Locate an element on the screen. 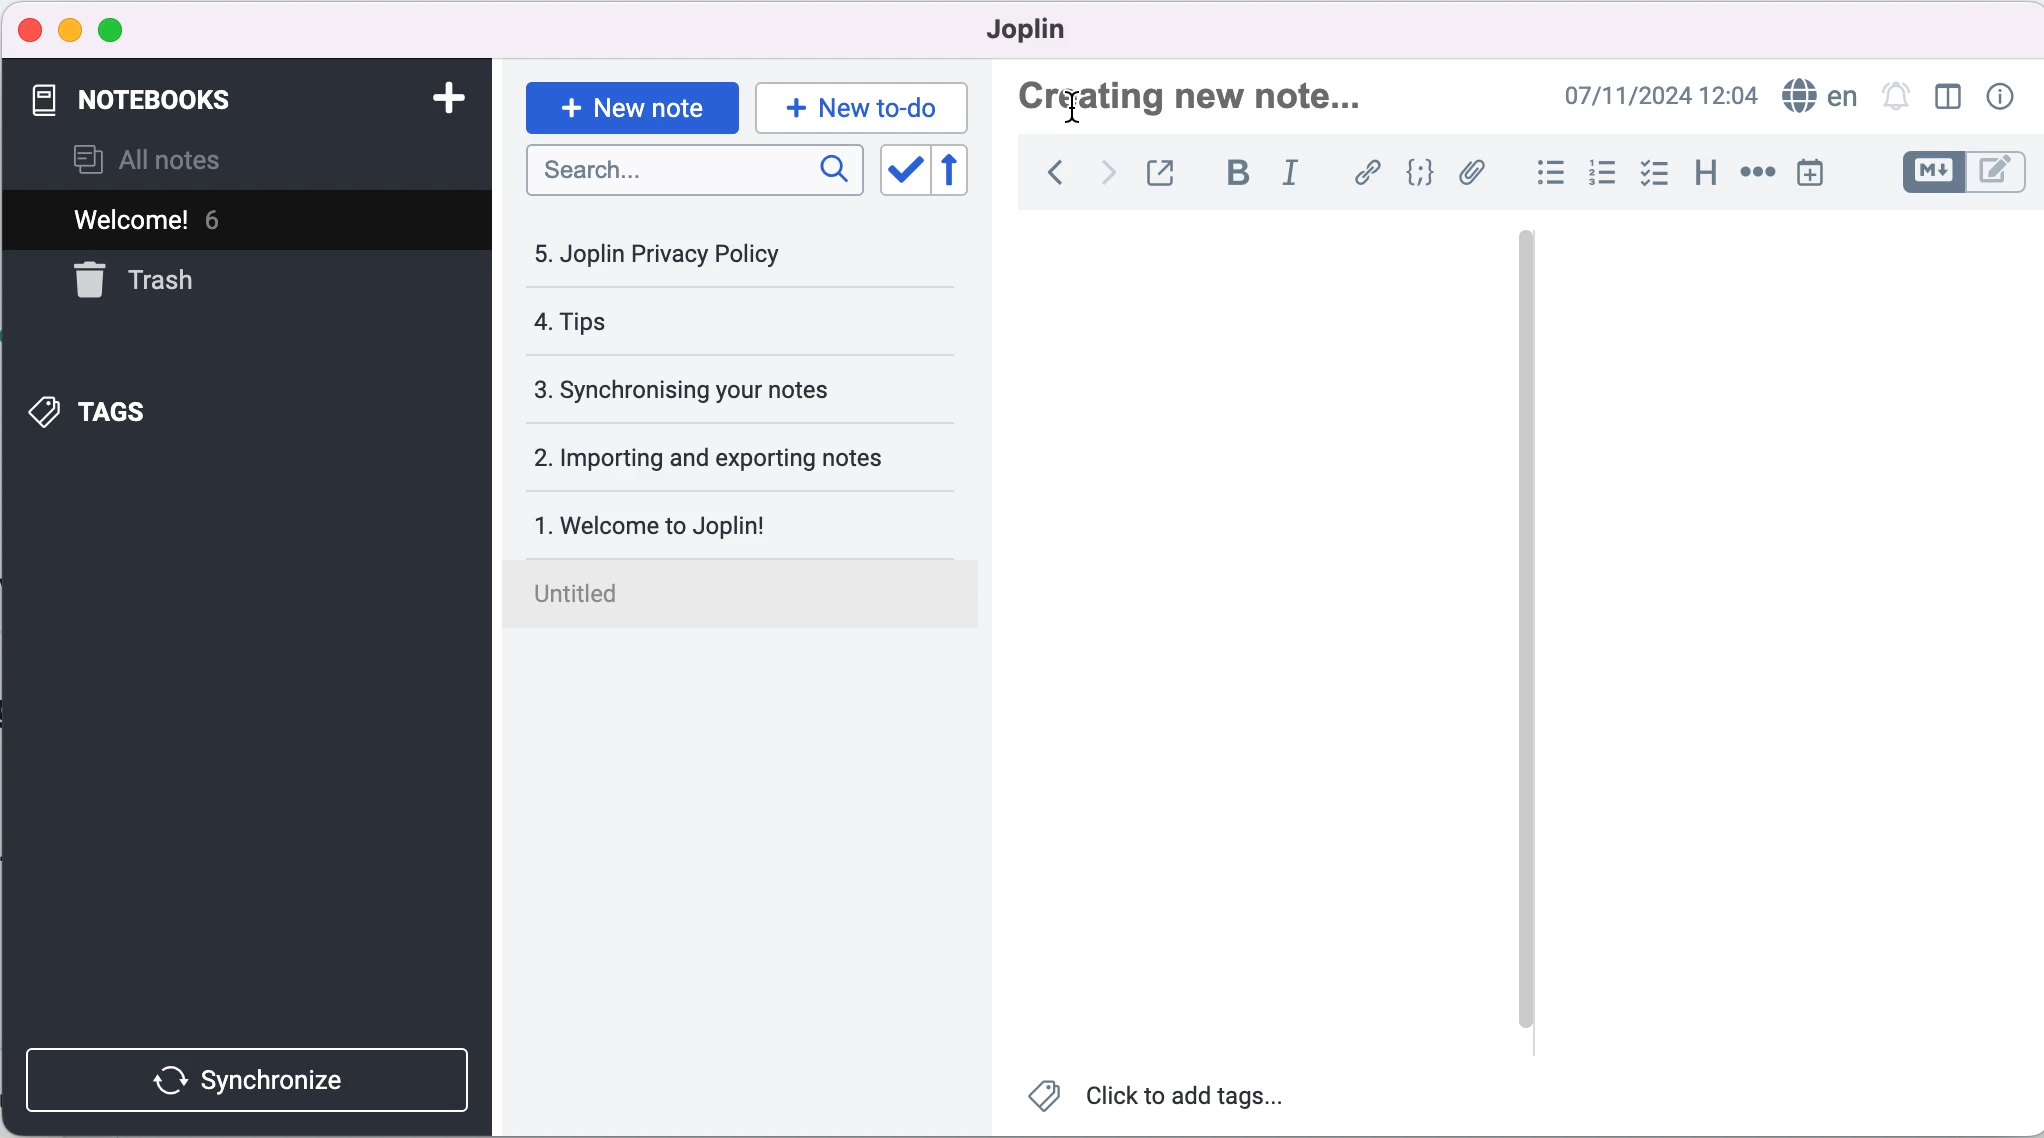 The width and height of the screenshot is (2044, 1138). welcome to joplin is located at coordinates (746, 515).